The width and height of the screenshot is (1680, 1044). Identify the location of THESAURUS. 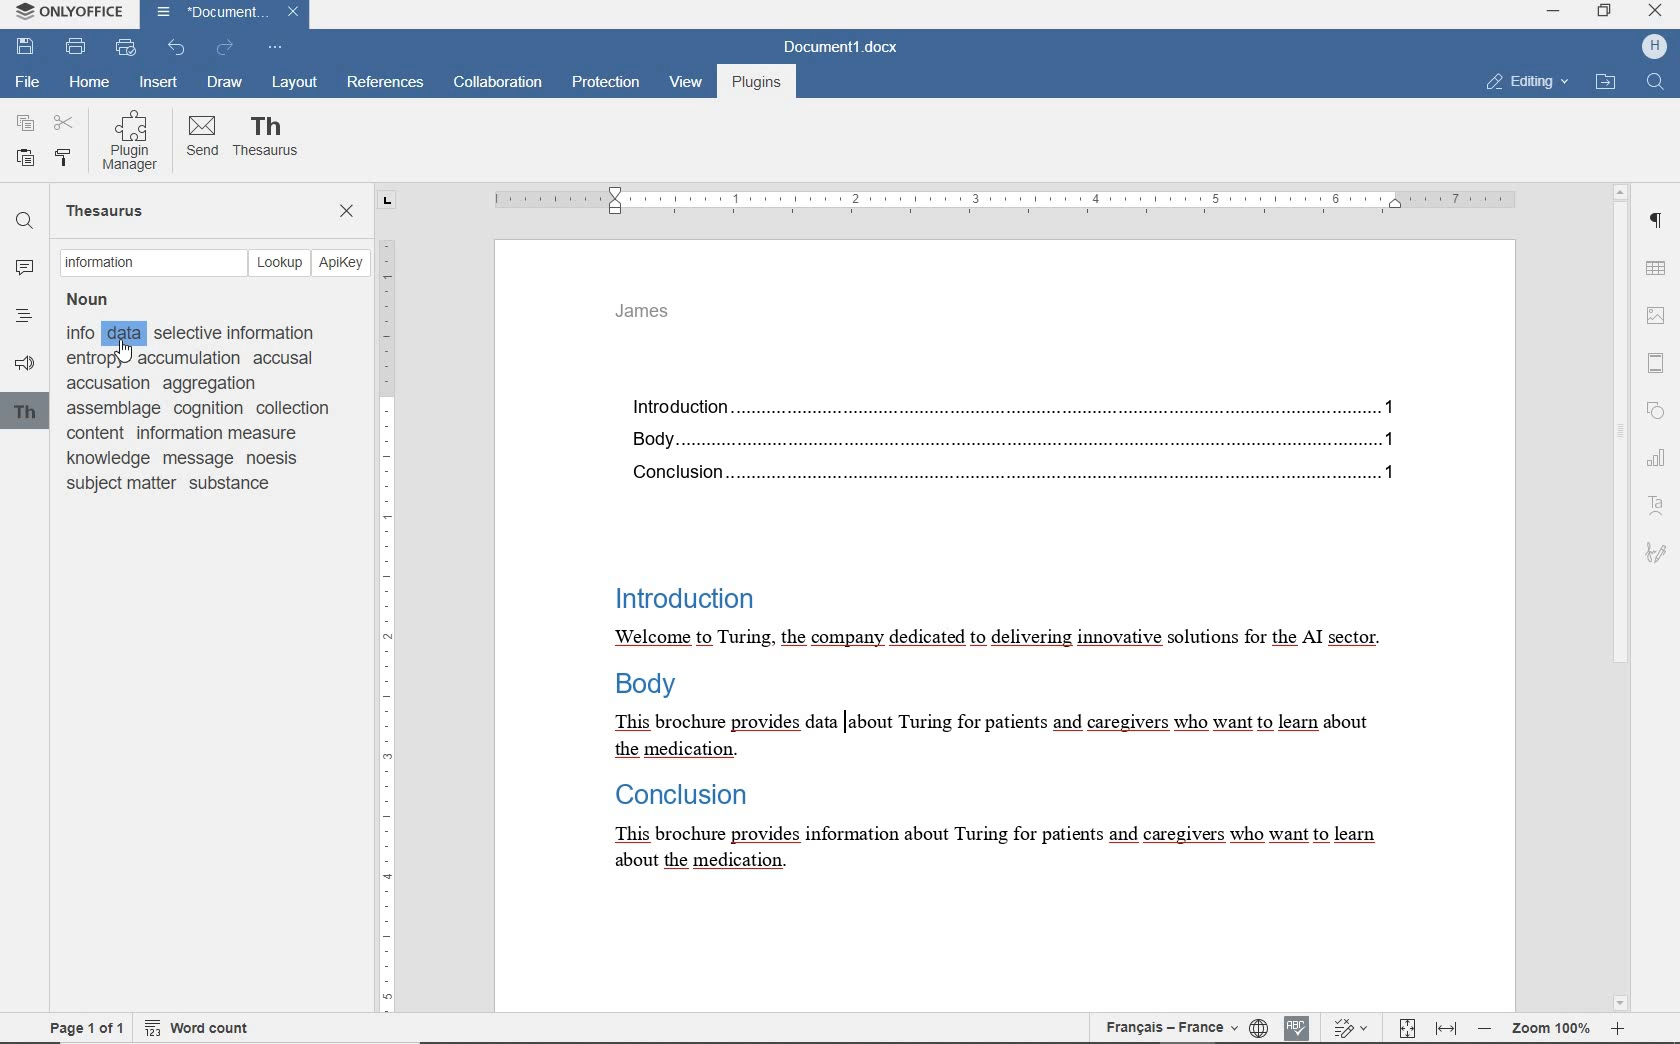
(267, 141).